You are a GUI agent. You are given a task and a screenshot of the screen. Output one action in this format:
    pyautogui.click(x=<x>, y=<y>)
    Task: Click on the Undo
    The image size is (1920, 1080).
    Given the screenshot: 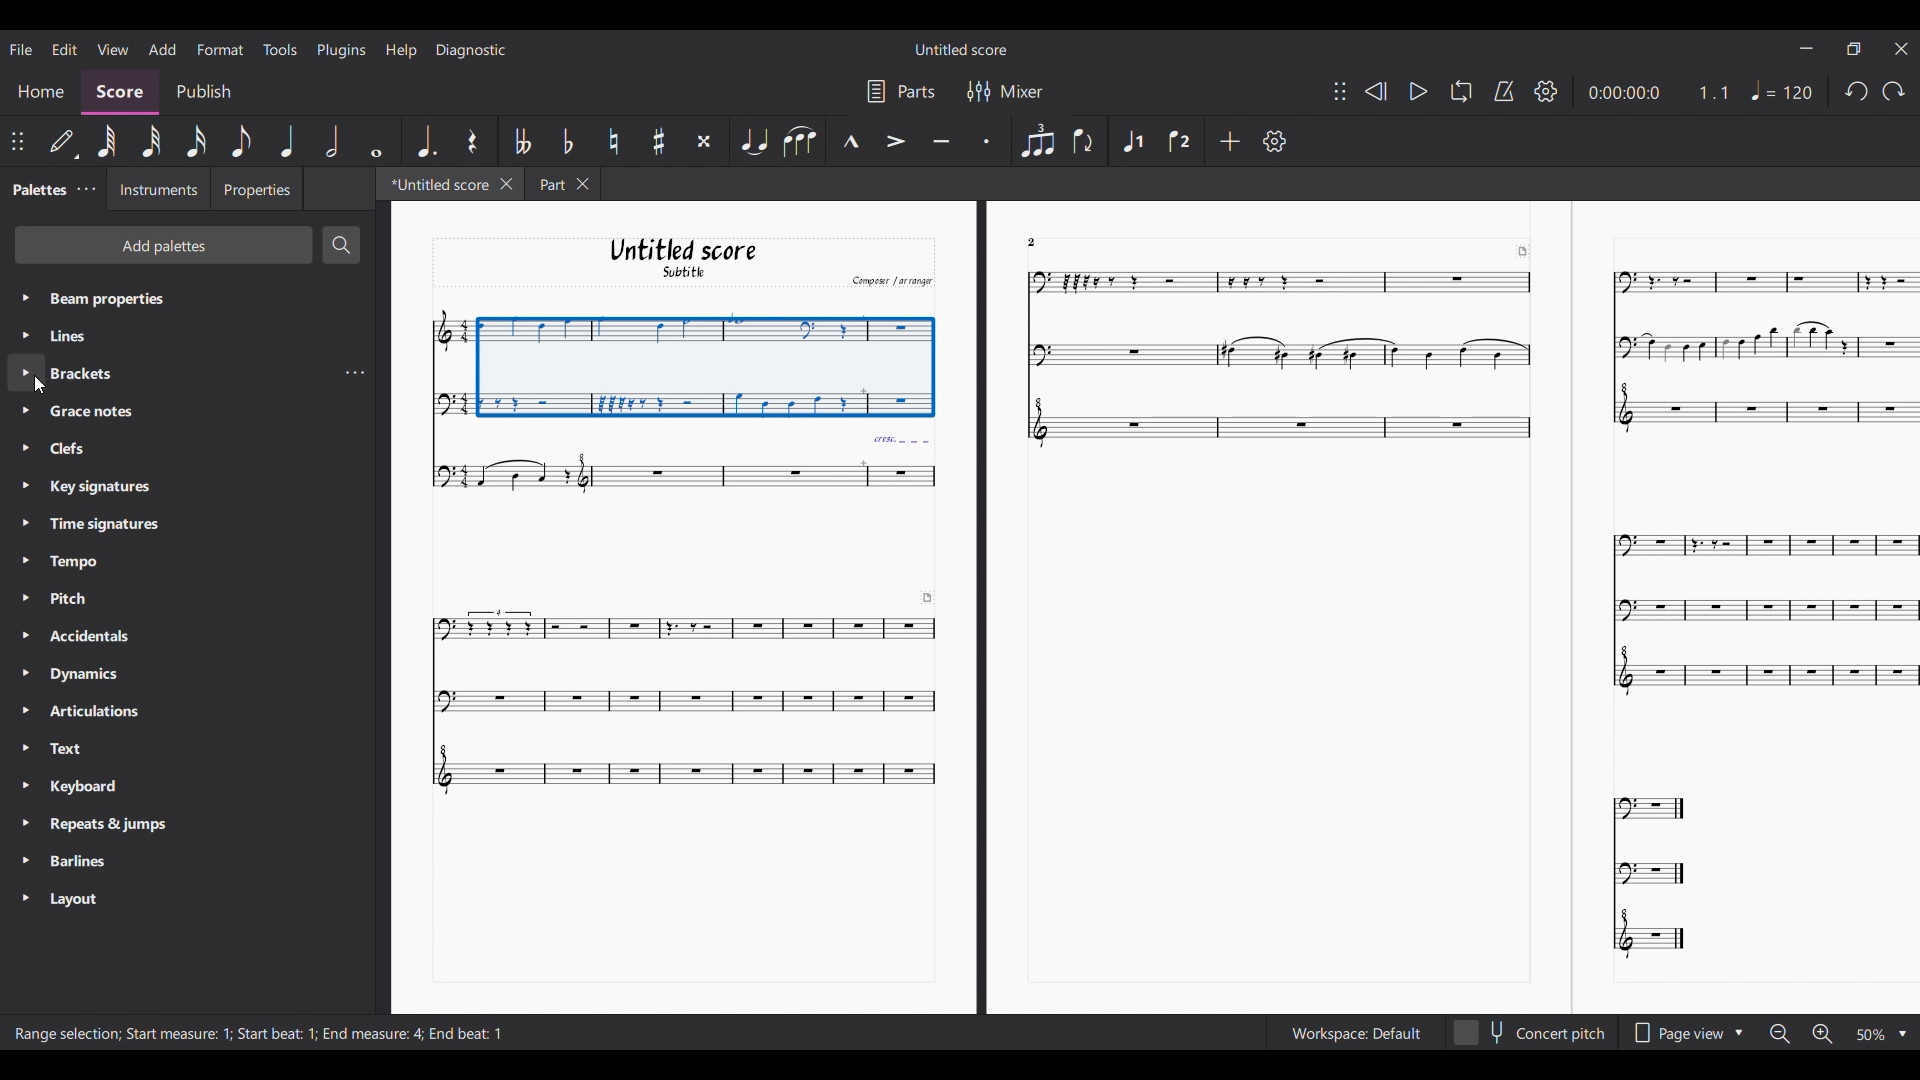 What is the action you would take?
    pyautogui.click(x=1893, y=95)
    